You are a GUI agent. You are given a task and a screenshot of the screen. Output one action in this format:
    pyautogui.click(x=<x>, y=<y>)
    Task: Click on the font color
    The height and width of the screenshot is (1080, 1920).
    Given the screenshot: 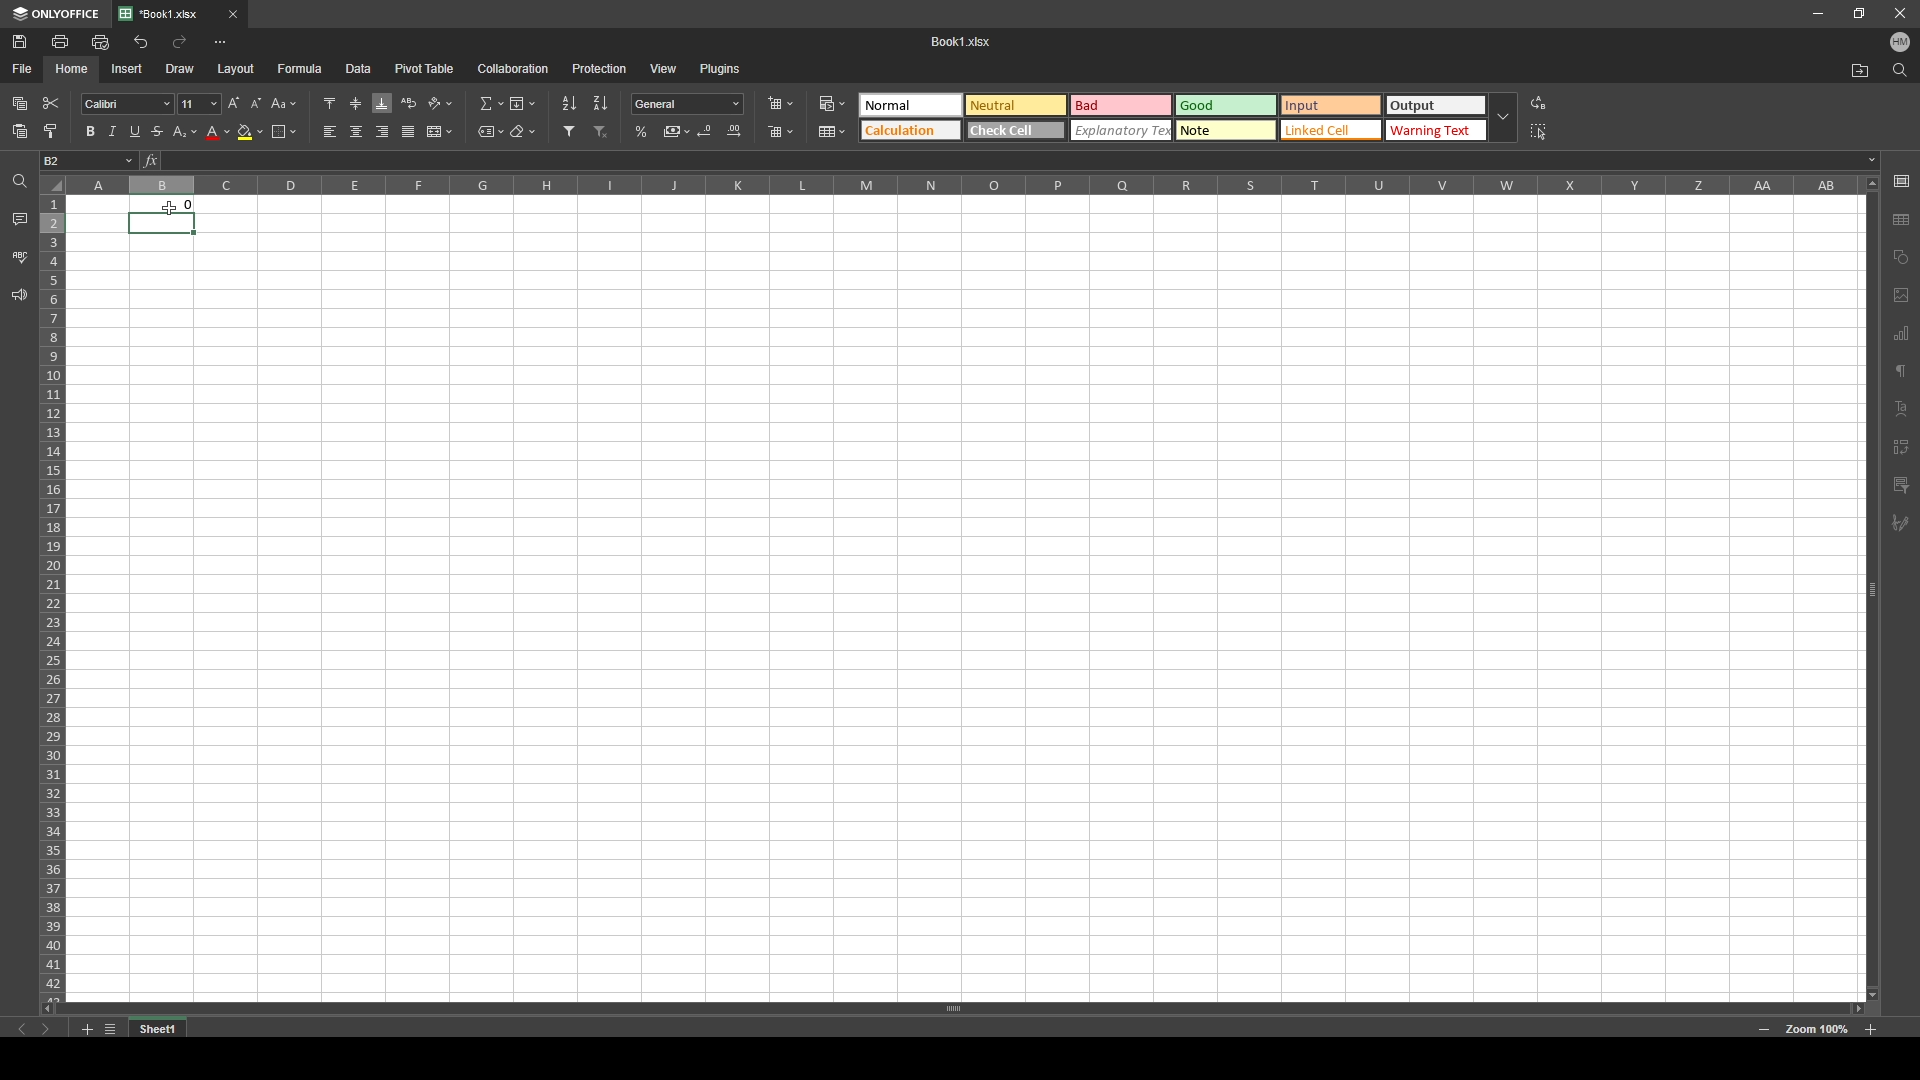 What is the action you would take?
    pyautogui.click(x=218, y=133)
    